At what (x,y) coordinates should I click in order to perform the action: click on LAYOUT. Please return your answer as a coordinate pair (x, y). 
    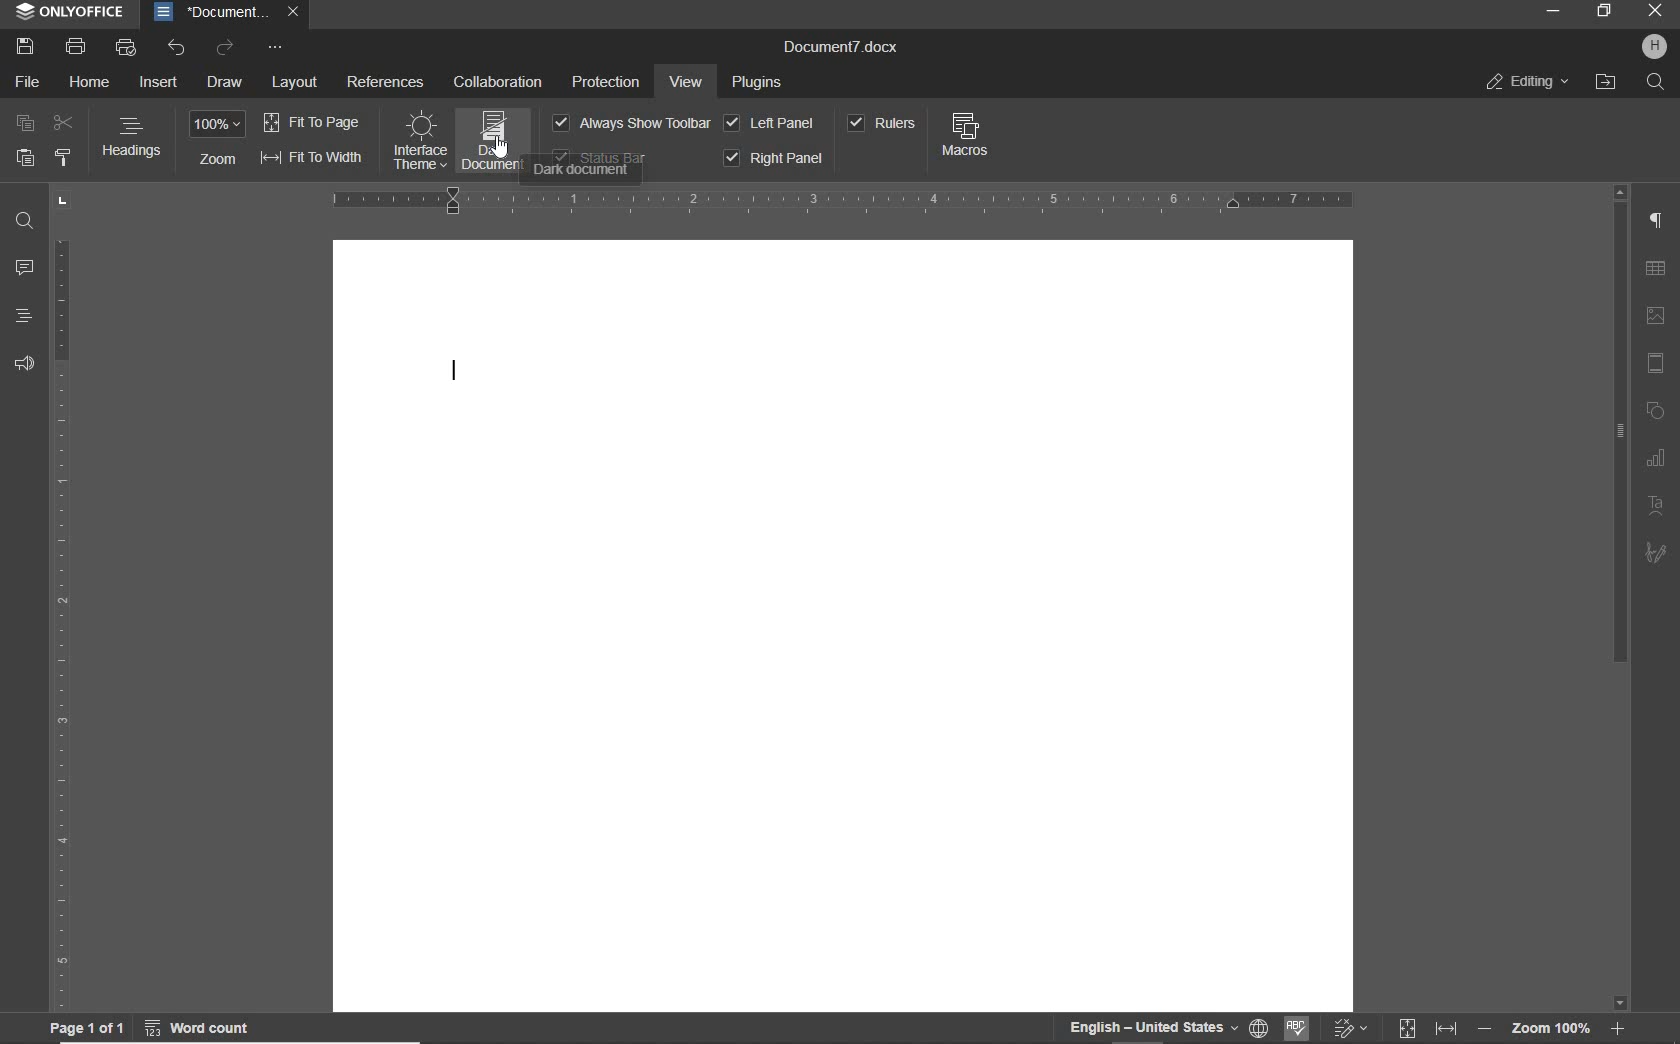
    Looking at the image, I should click on (296, 84).